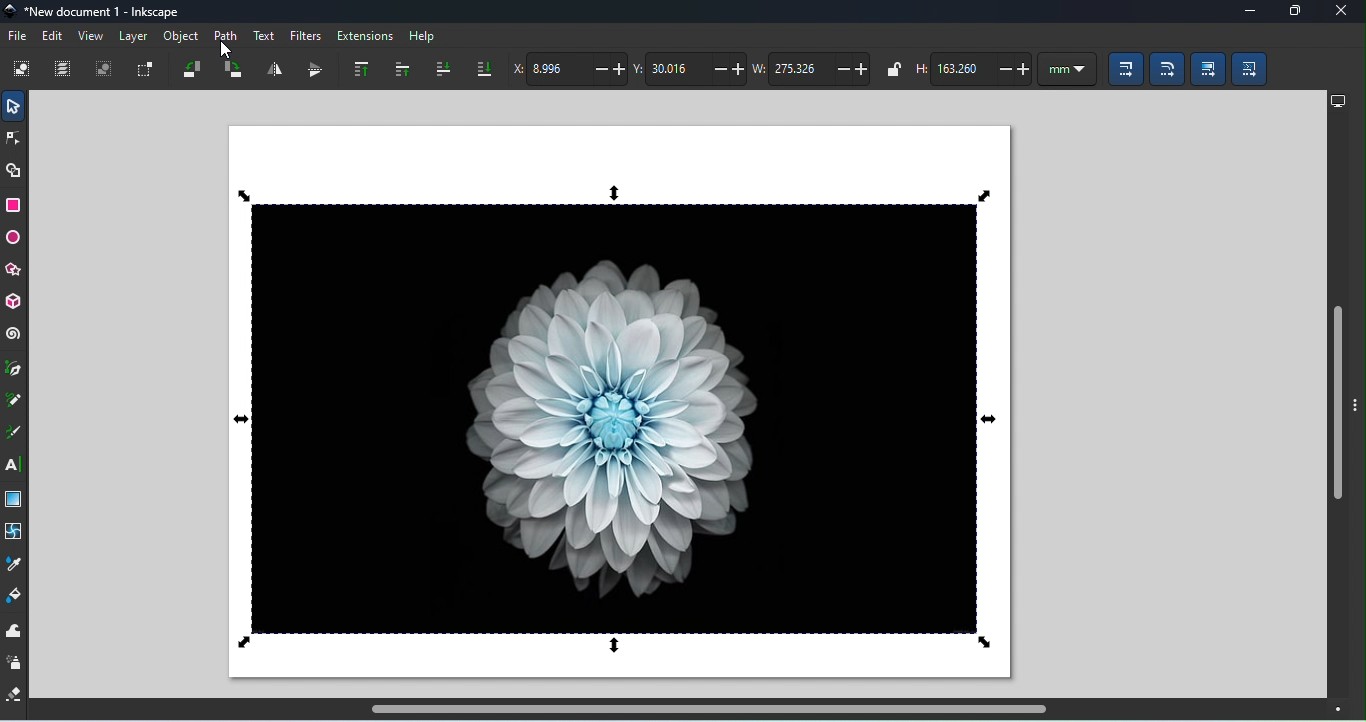 This screenshot has height=722, width=1366. Describe the element at coordinates (274, 69) in the screenshot. I see `Object flip horizontally` at that location.